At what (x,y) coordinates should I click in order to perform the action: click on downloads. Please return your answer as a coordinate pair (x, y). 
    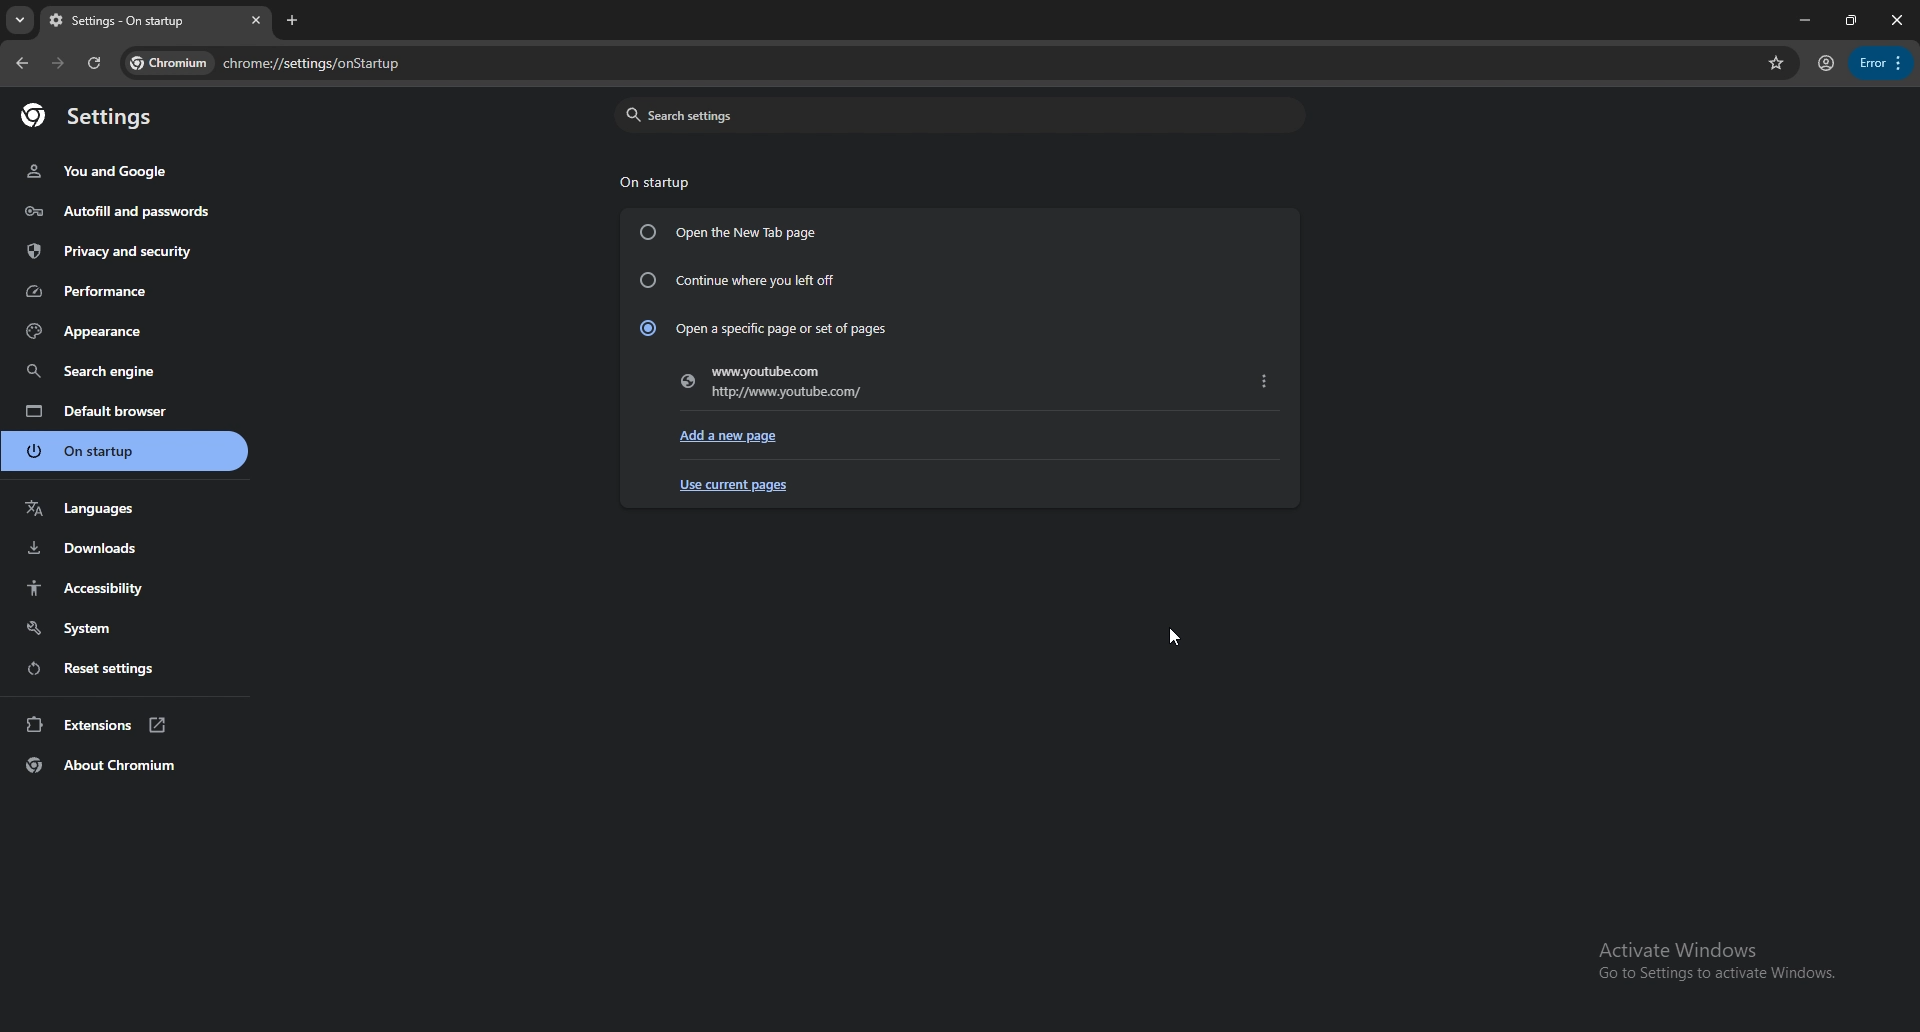
    Looking at the image, I should click on (123, 548).